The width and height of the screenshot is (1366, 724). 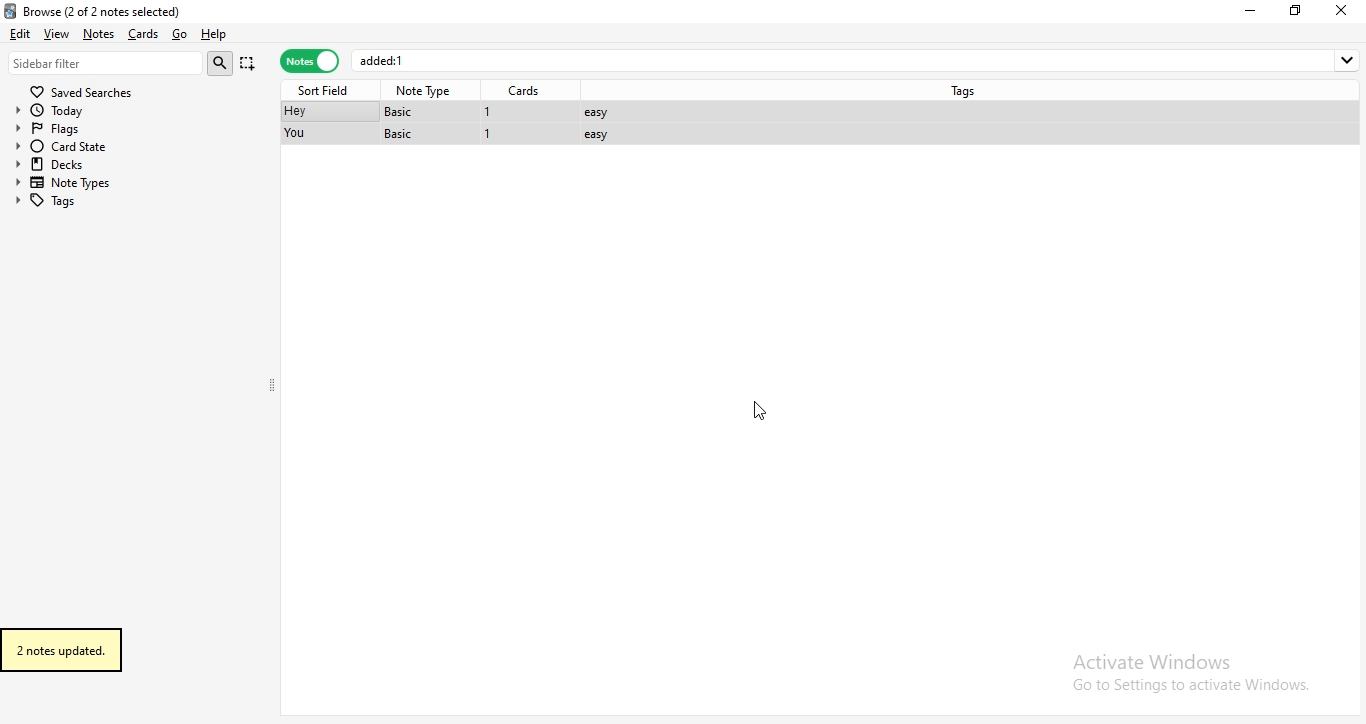 What do you see at coordinates (488, 112) in the screenshot?
I see `1` at bounding box center [488, 112].